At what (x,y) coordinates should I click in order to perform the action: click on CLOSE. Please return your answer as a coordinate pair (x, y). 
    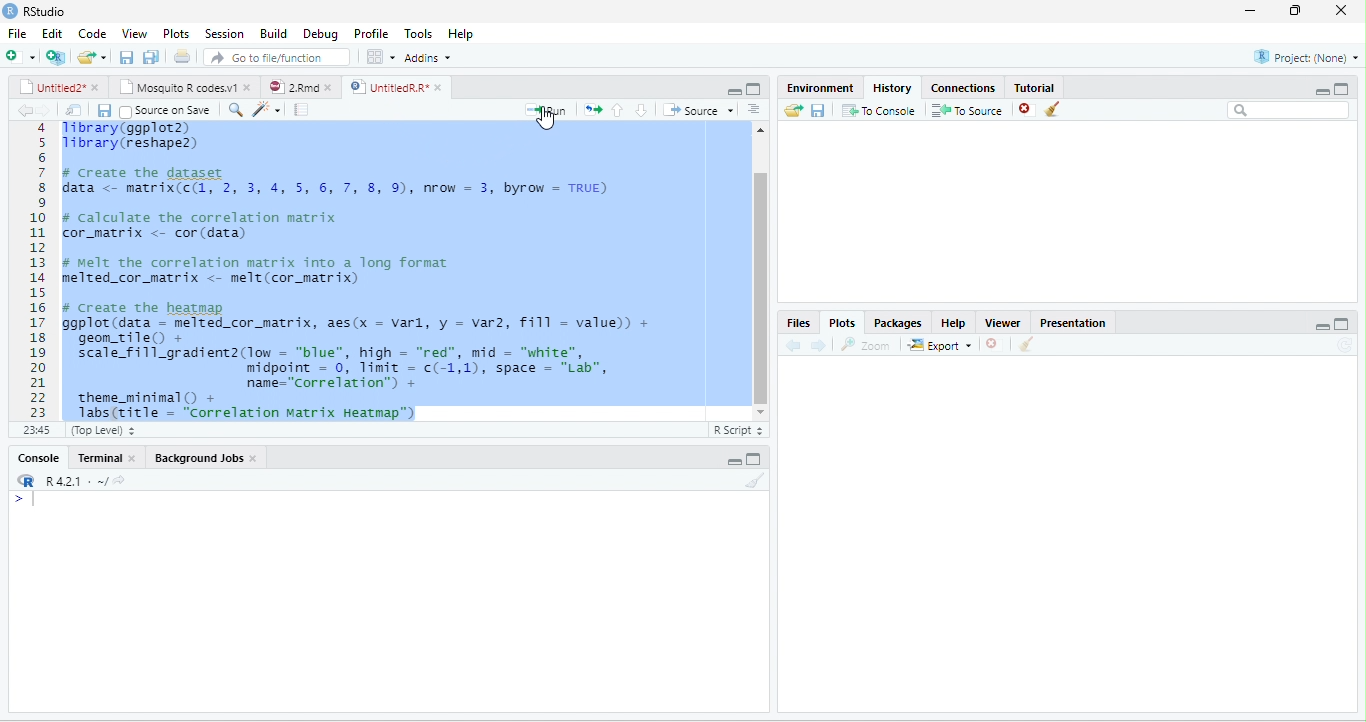
    Looking at the image, I should click on (995, 344).